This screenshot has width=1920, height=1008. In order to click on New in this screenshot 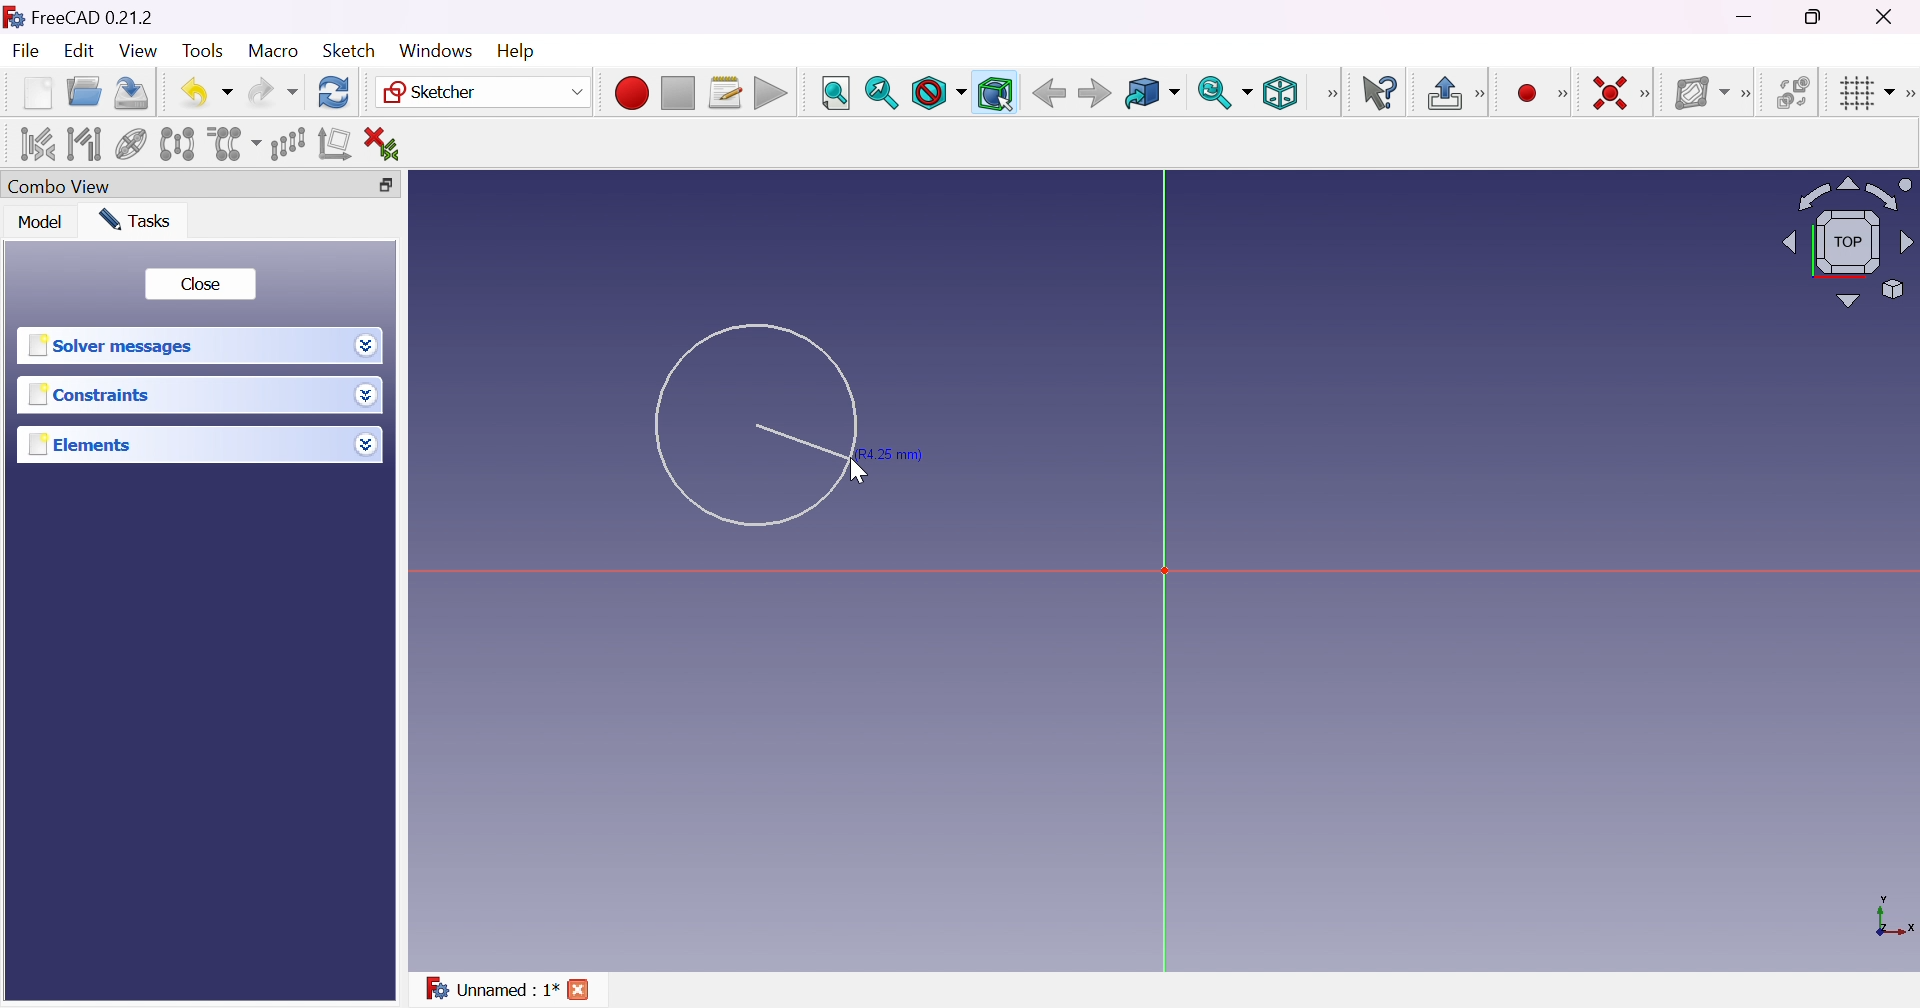, I will do `click(36, 93)`.